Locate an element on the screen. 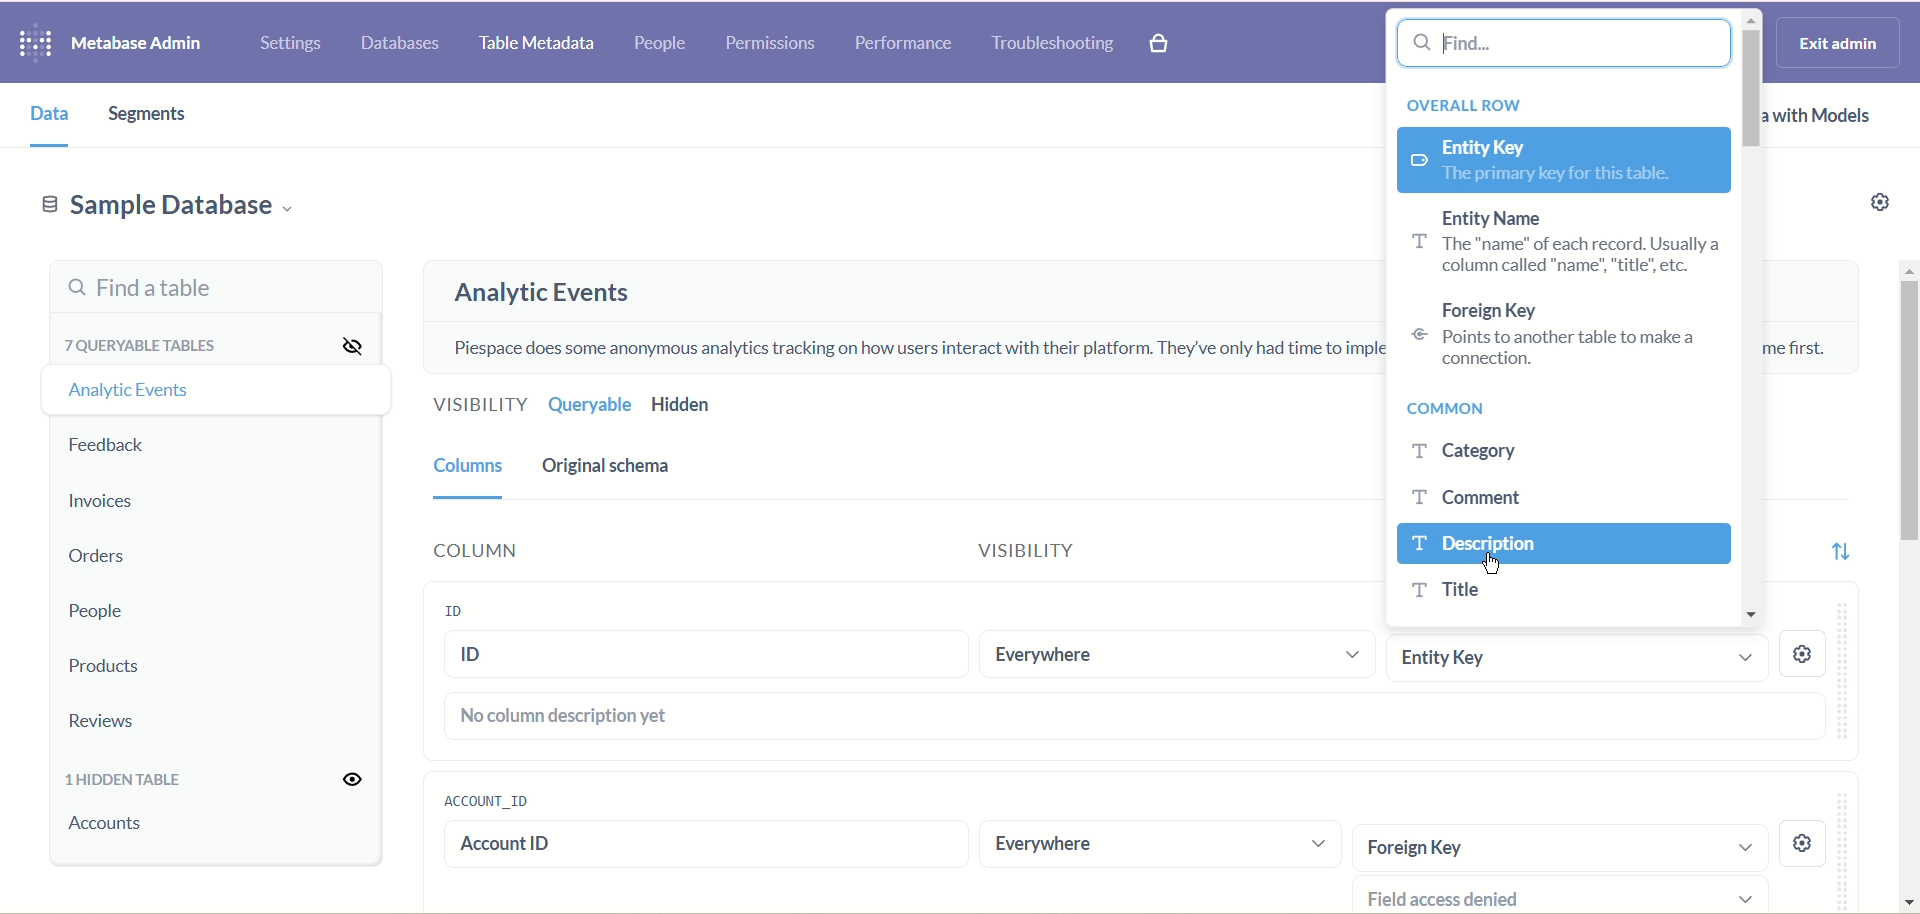 This screenshot has height=914, width=1920. find a table is located at coordinates (215, 285).